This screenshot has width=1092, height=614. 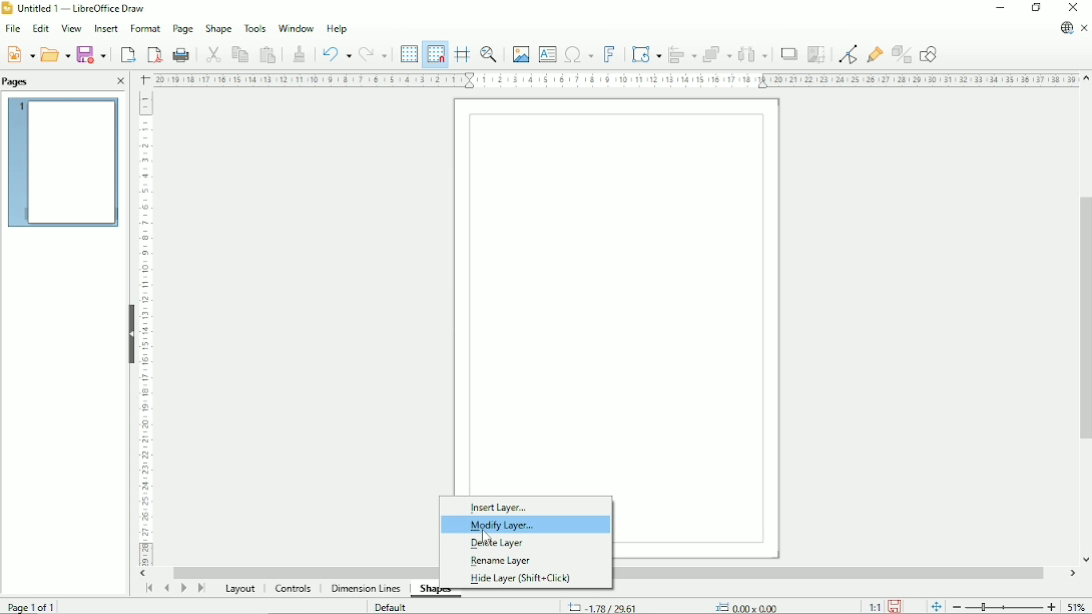 What do you see at coordinates (181, 54) in the screenshot?
I see `Print` at bounding box center [181, 54].